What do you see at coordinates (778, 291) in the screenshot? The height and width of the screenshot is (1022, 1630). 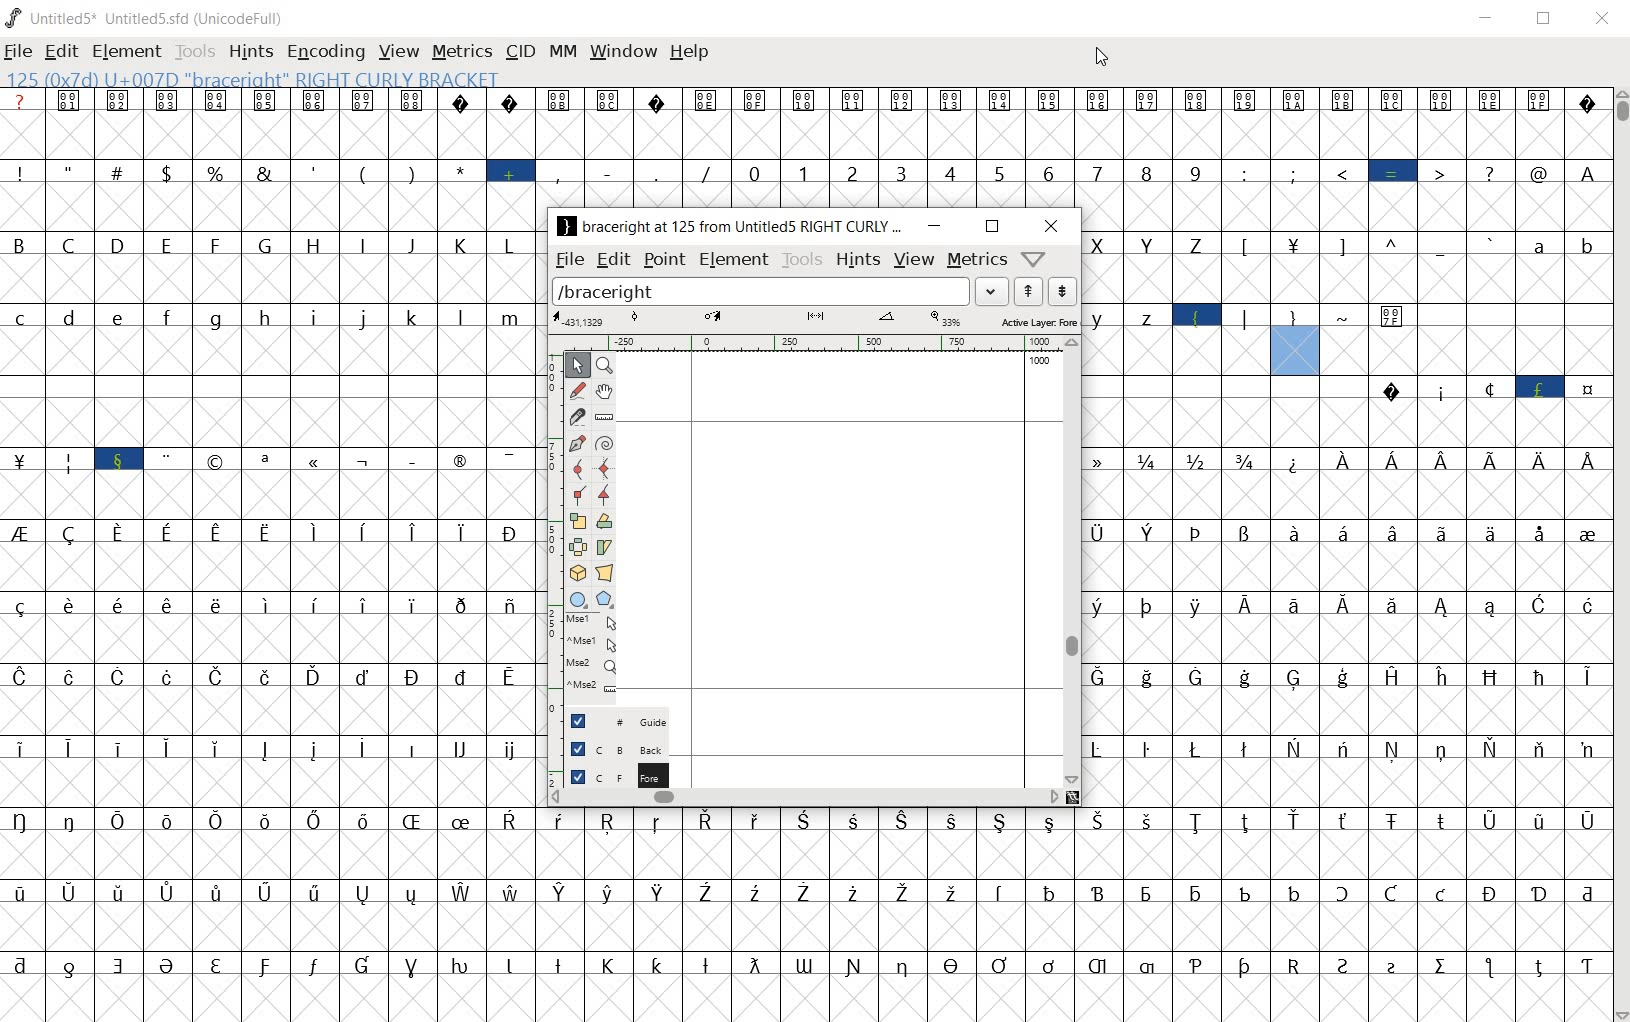 I see `load word list` at bounding box center [778, 291].